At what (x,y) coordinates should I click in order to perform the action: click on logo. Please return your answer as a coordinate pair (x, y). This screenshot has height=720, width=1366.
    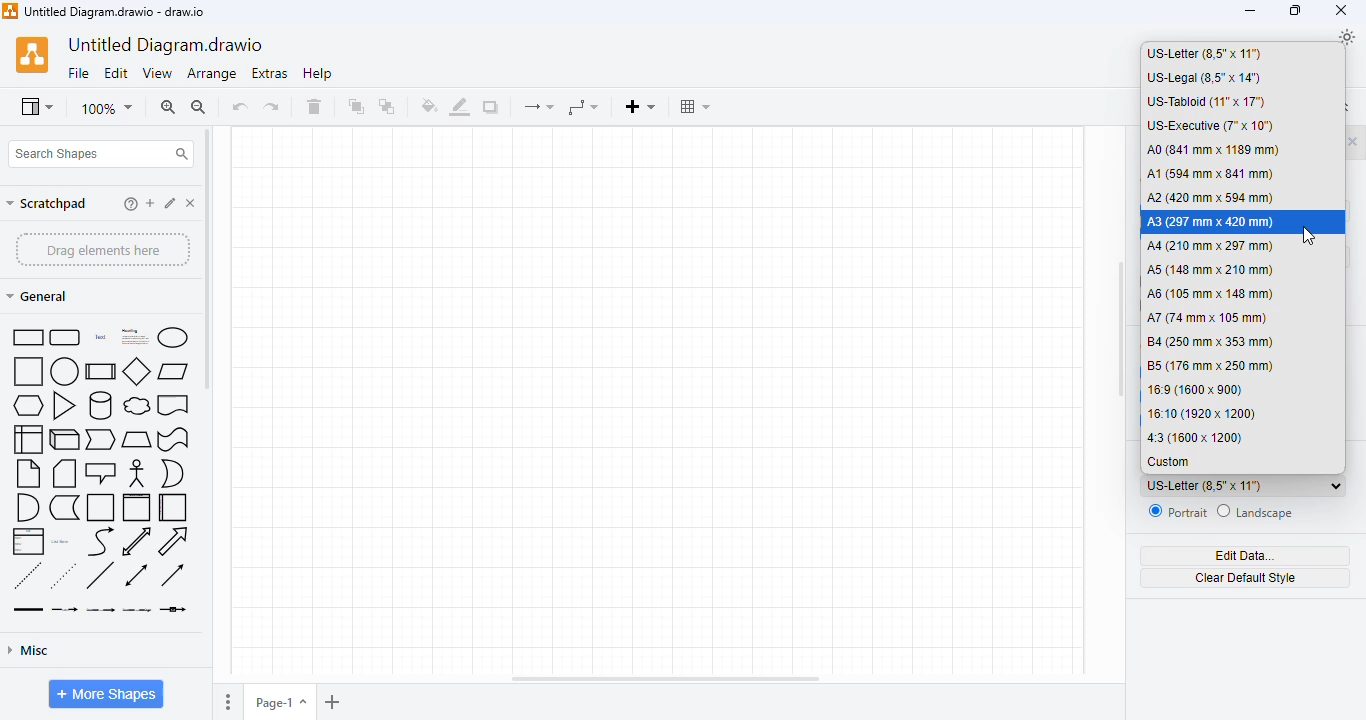
    Looking at the image, I should click on (32, 55).